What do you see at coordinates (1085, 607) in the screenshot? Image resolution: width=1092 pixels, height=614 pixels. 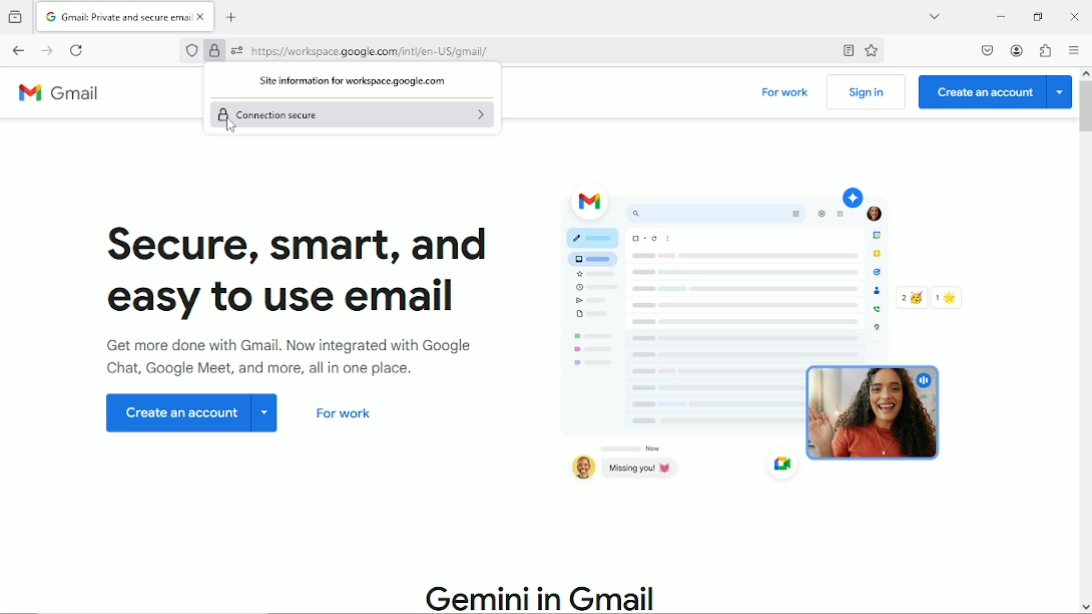 I see `move down` at bounding box center [1085, 607].